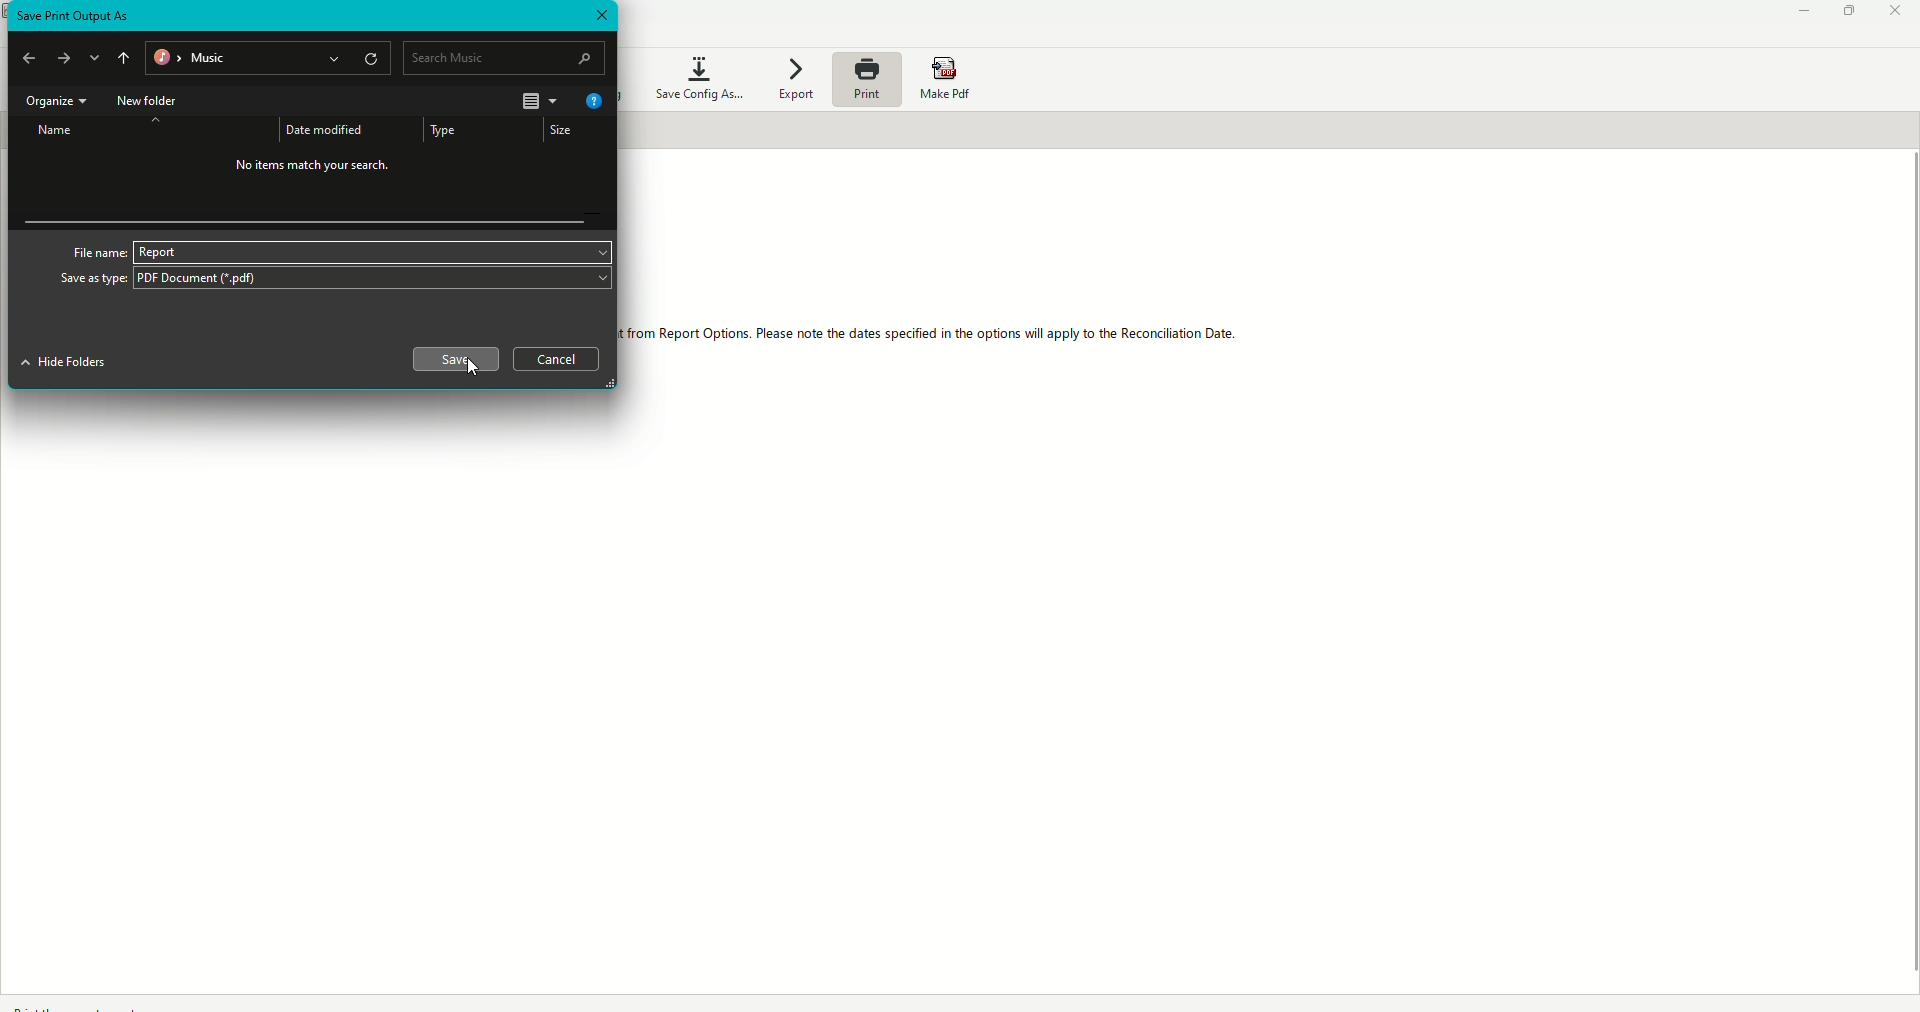 Image resolution: width=1920 pixels, height=1012 pixels. Describe the element at coordinates (948, 76) in the screenshot. I see `Make PDF` at that location.